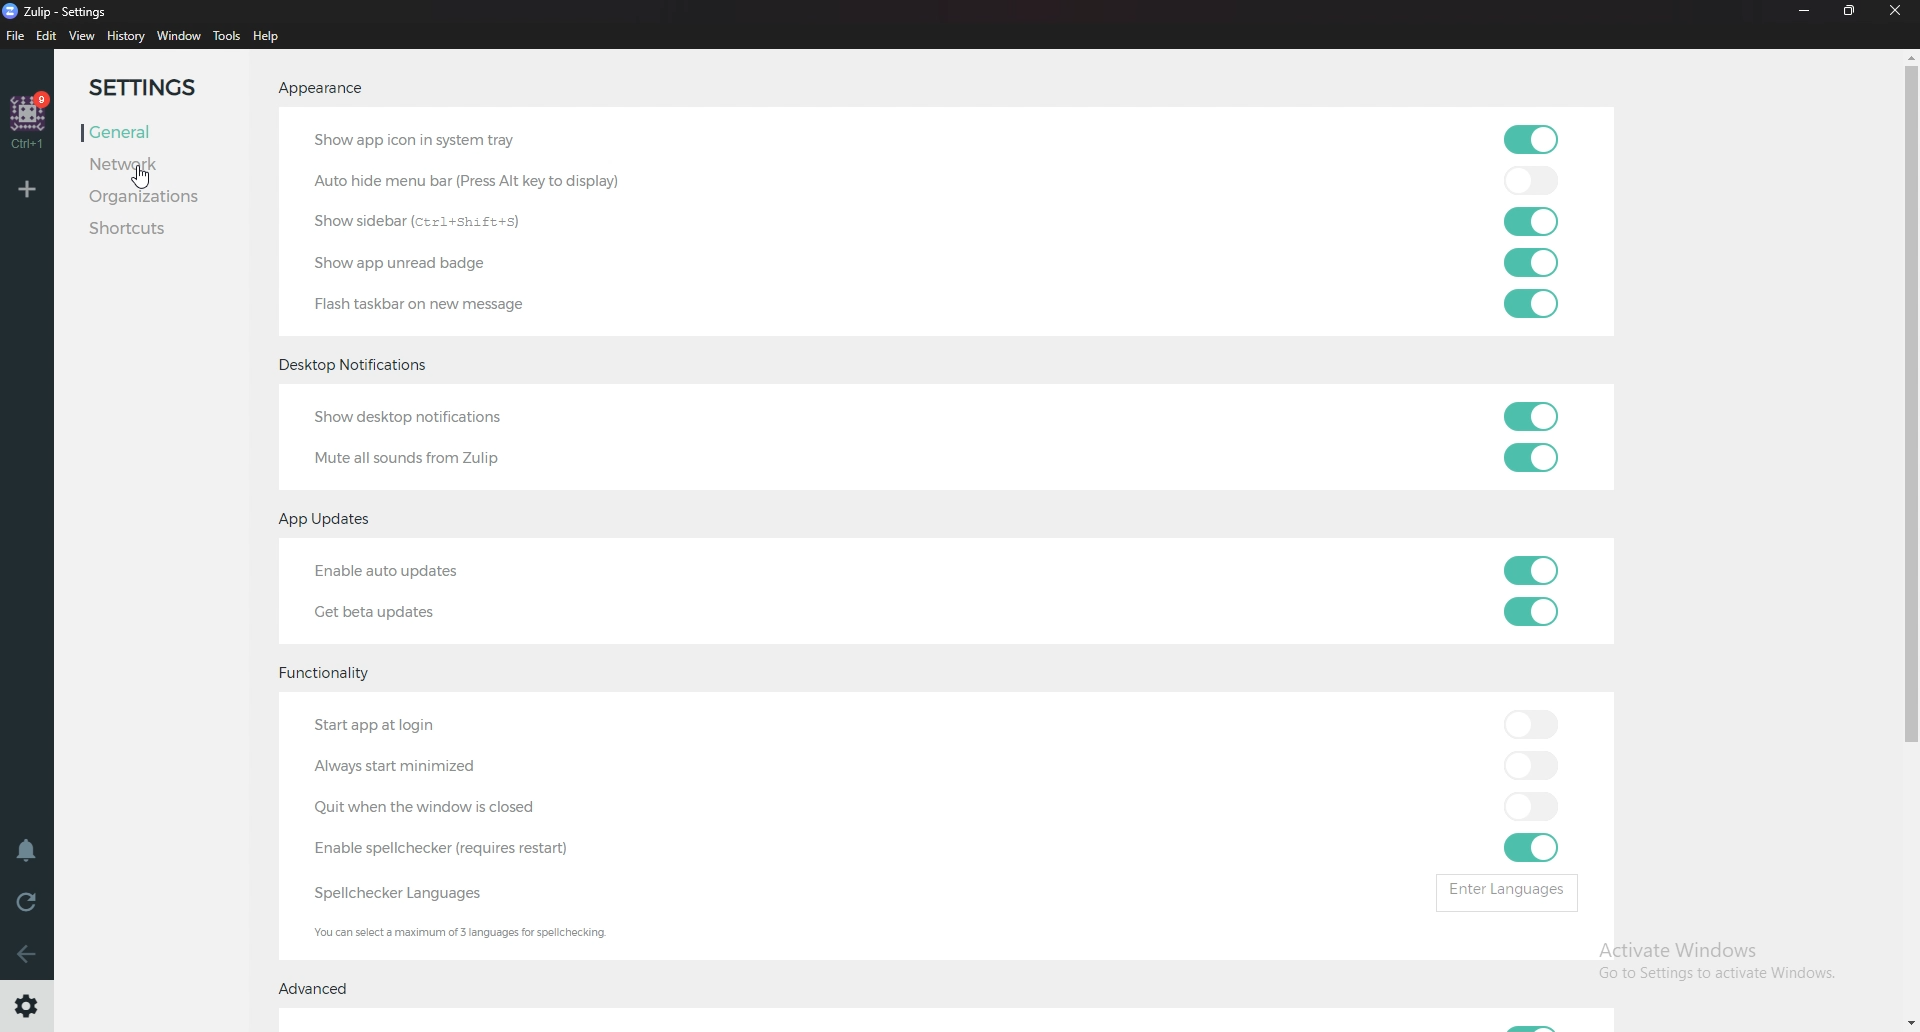 This screenshot has width=1920, height=1032. What do you see at coordinates (178, 36) in the screenshot?
I see `window` at bounding box center [178, 36].